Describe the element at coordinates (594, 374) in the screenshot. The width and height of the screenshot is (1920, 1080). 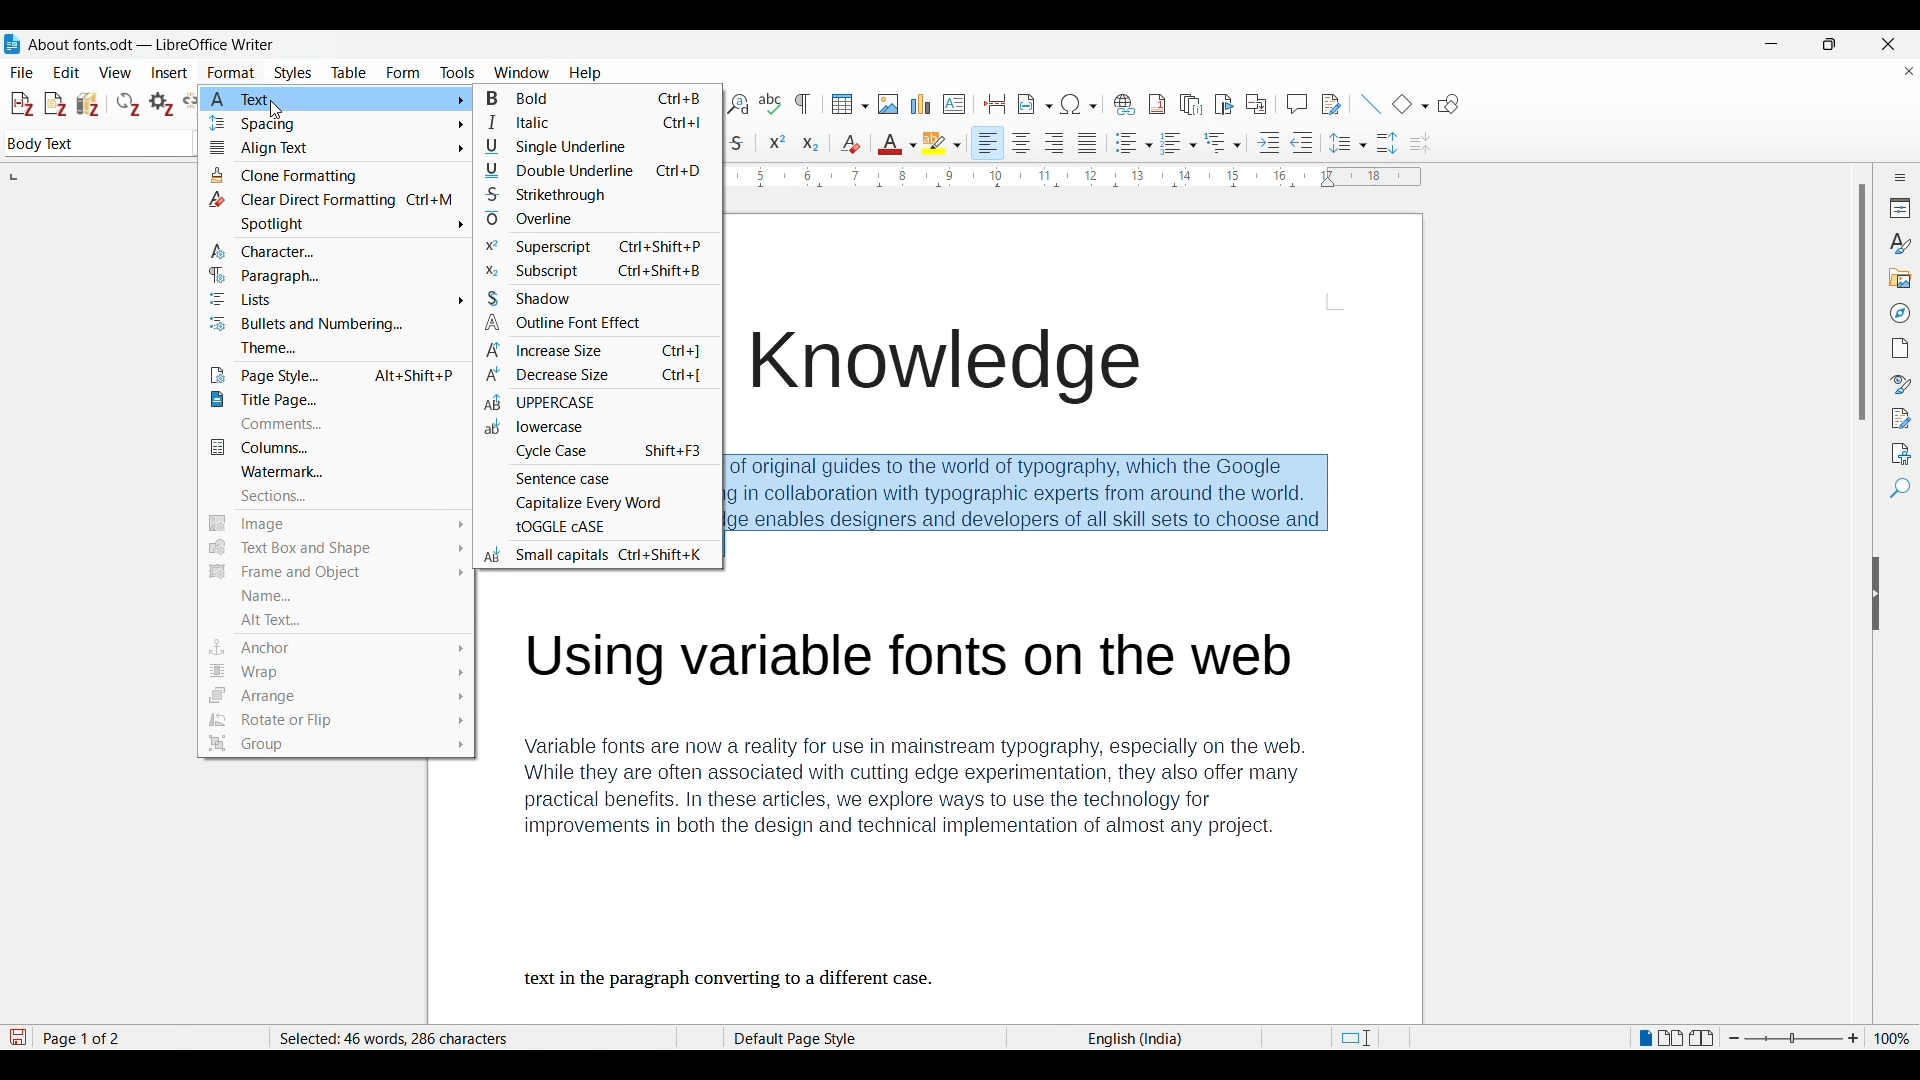
I see `Decrease size` at that location.